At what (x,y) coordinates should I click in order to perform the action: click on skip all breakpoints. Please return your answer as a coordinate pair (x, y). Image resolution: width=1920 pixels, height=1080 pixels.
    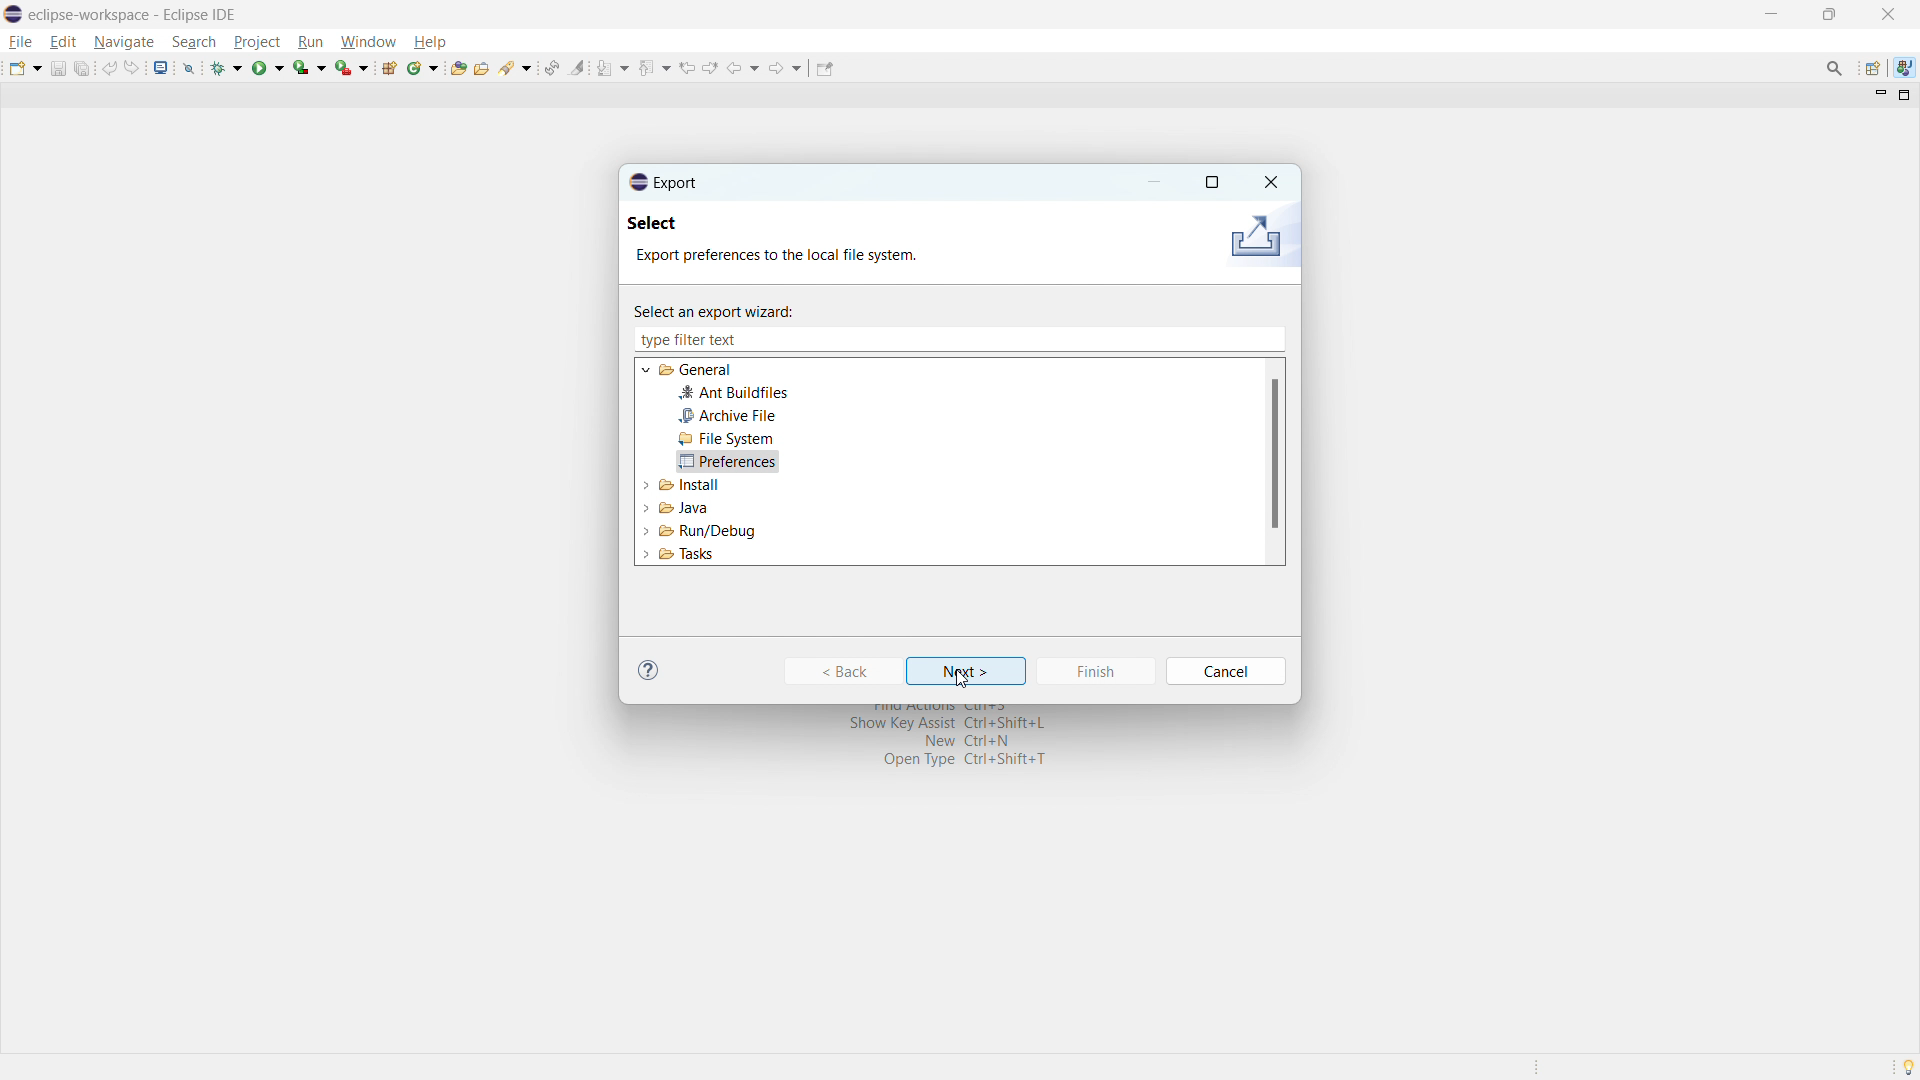
    Looking at the image, I should click on (189, 67).